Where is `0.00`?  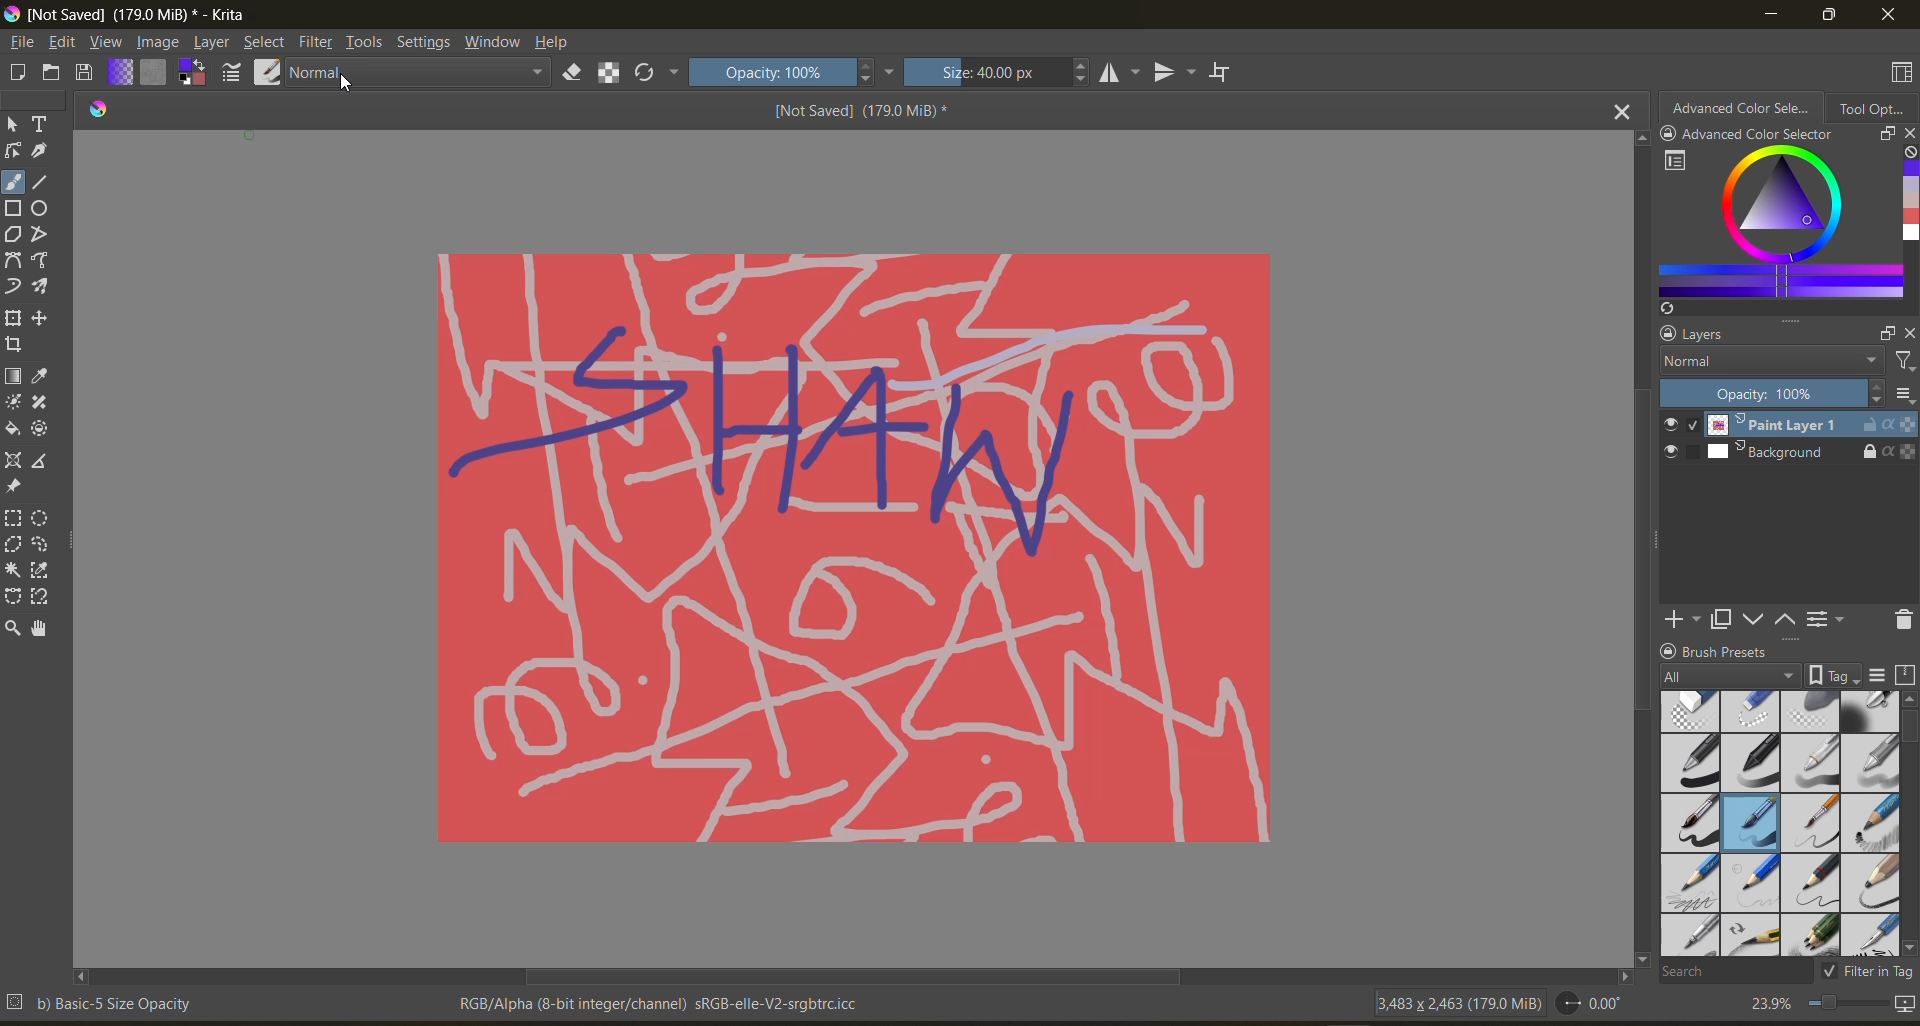 0.00 is located at coordinates (1596, 1004).